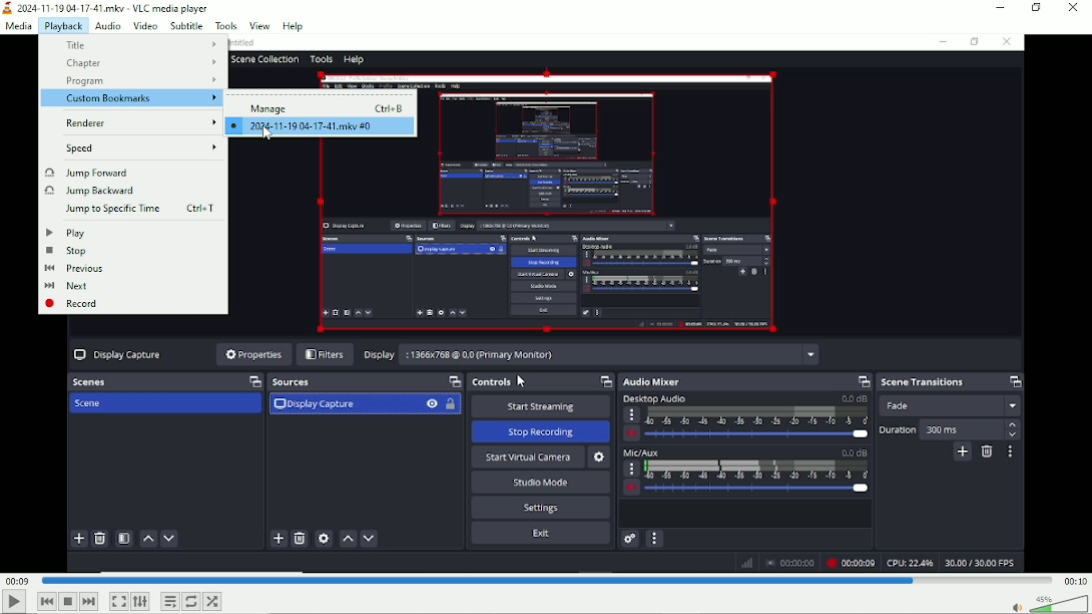 This screenshot has width=1092, height=614. What do you see at coordinates (186, 26) in the screenshot?
I see `Subtitle` at bounding box center [186, 26].